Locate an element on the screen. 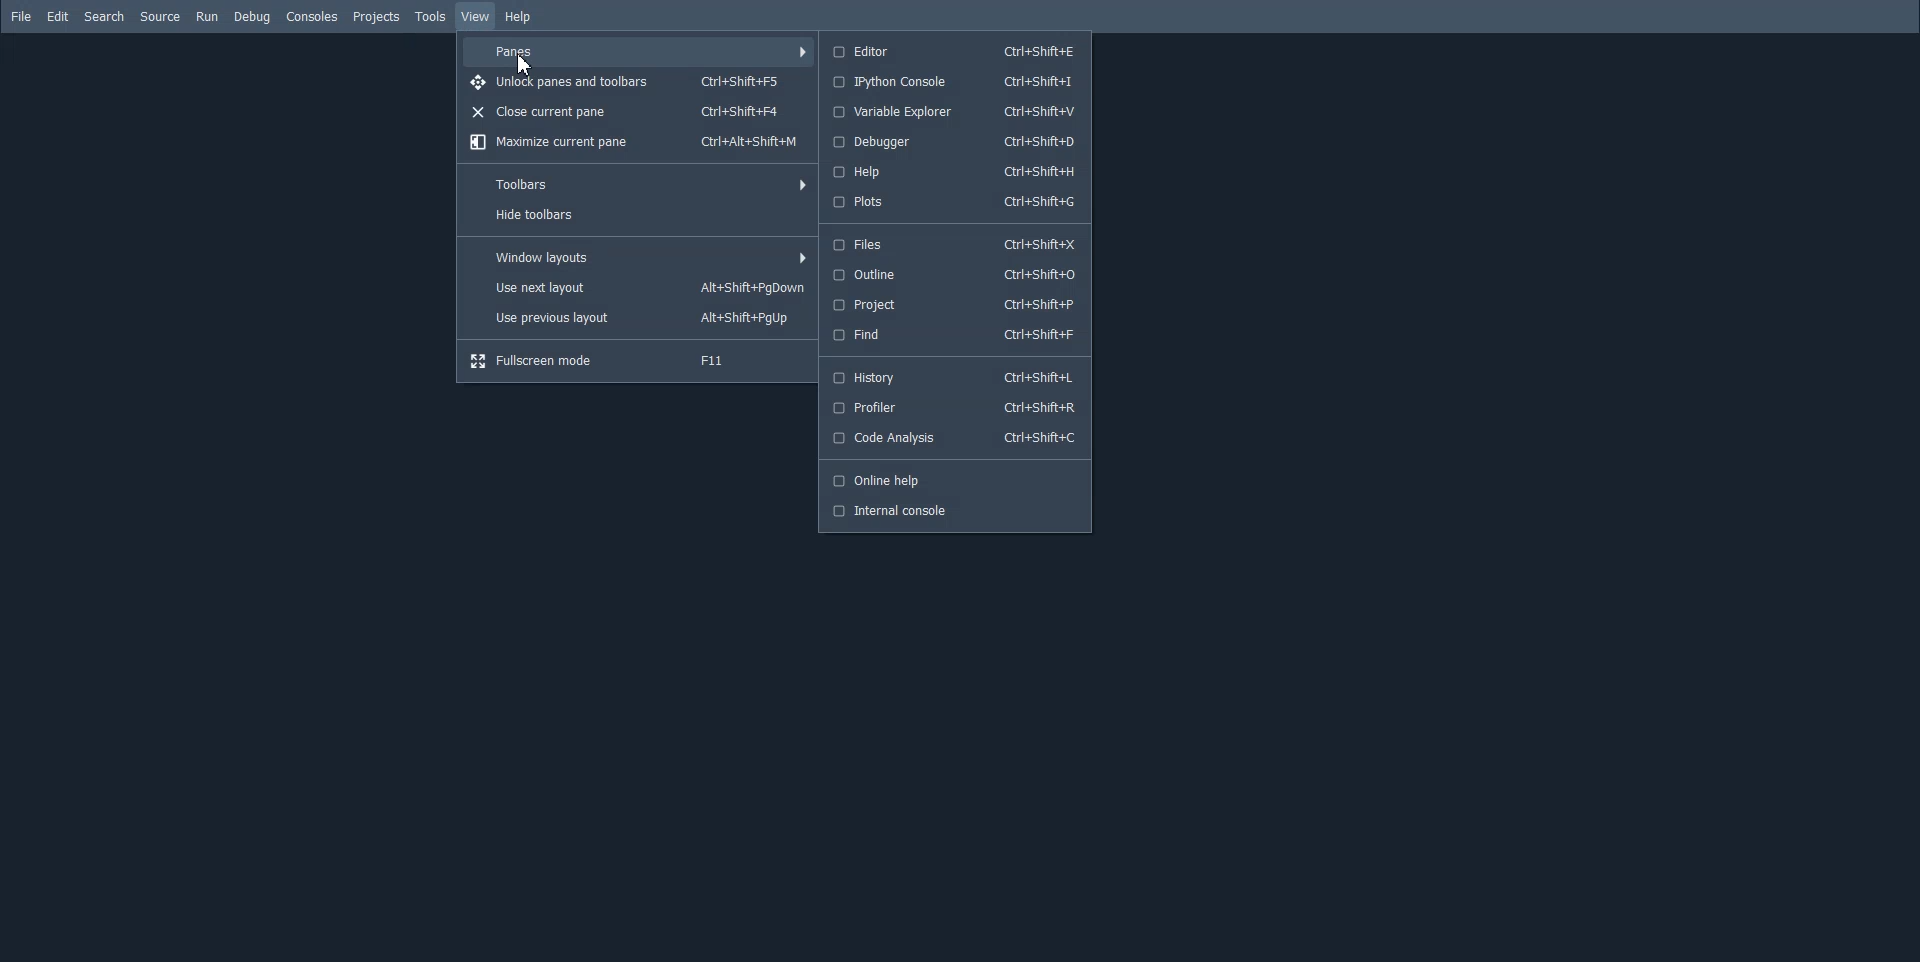  Window layout is located at coordinates (639, 258).